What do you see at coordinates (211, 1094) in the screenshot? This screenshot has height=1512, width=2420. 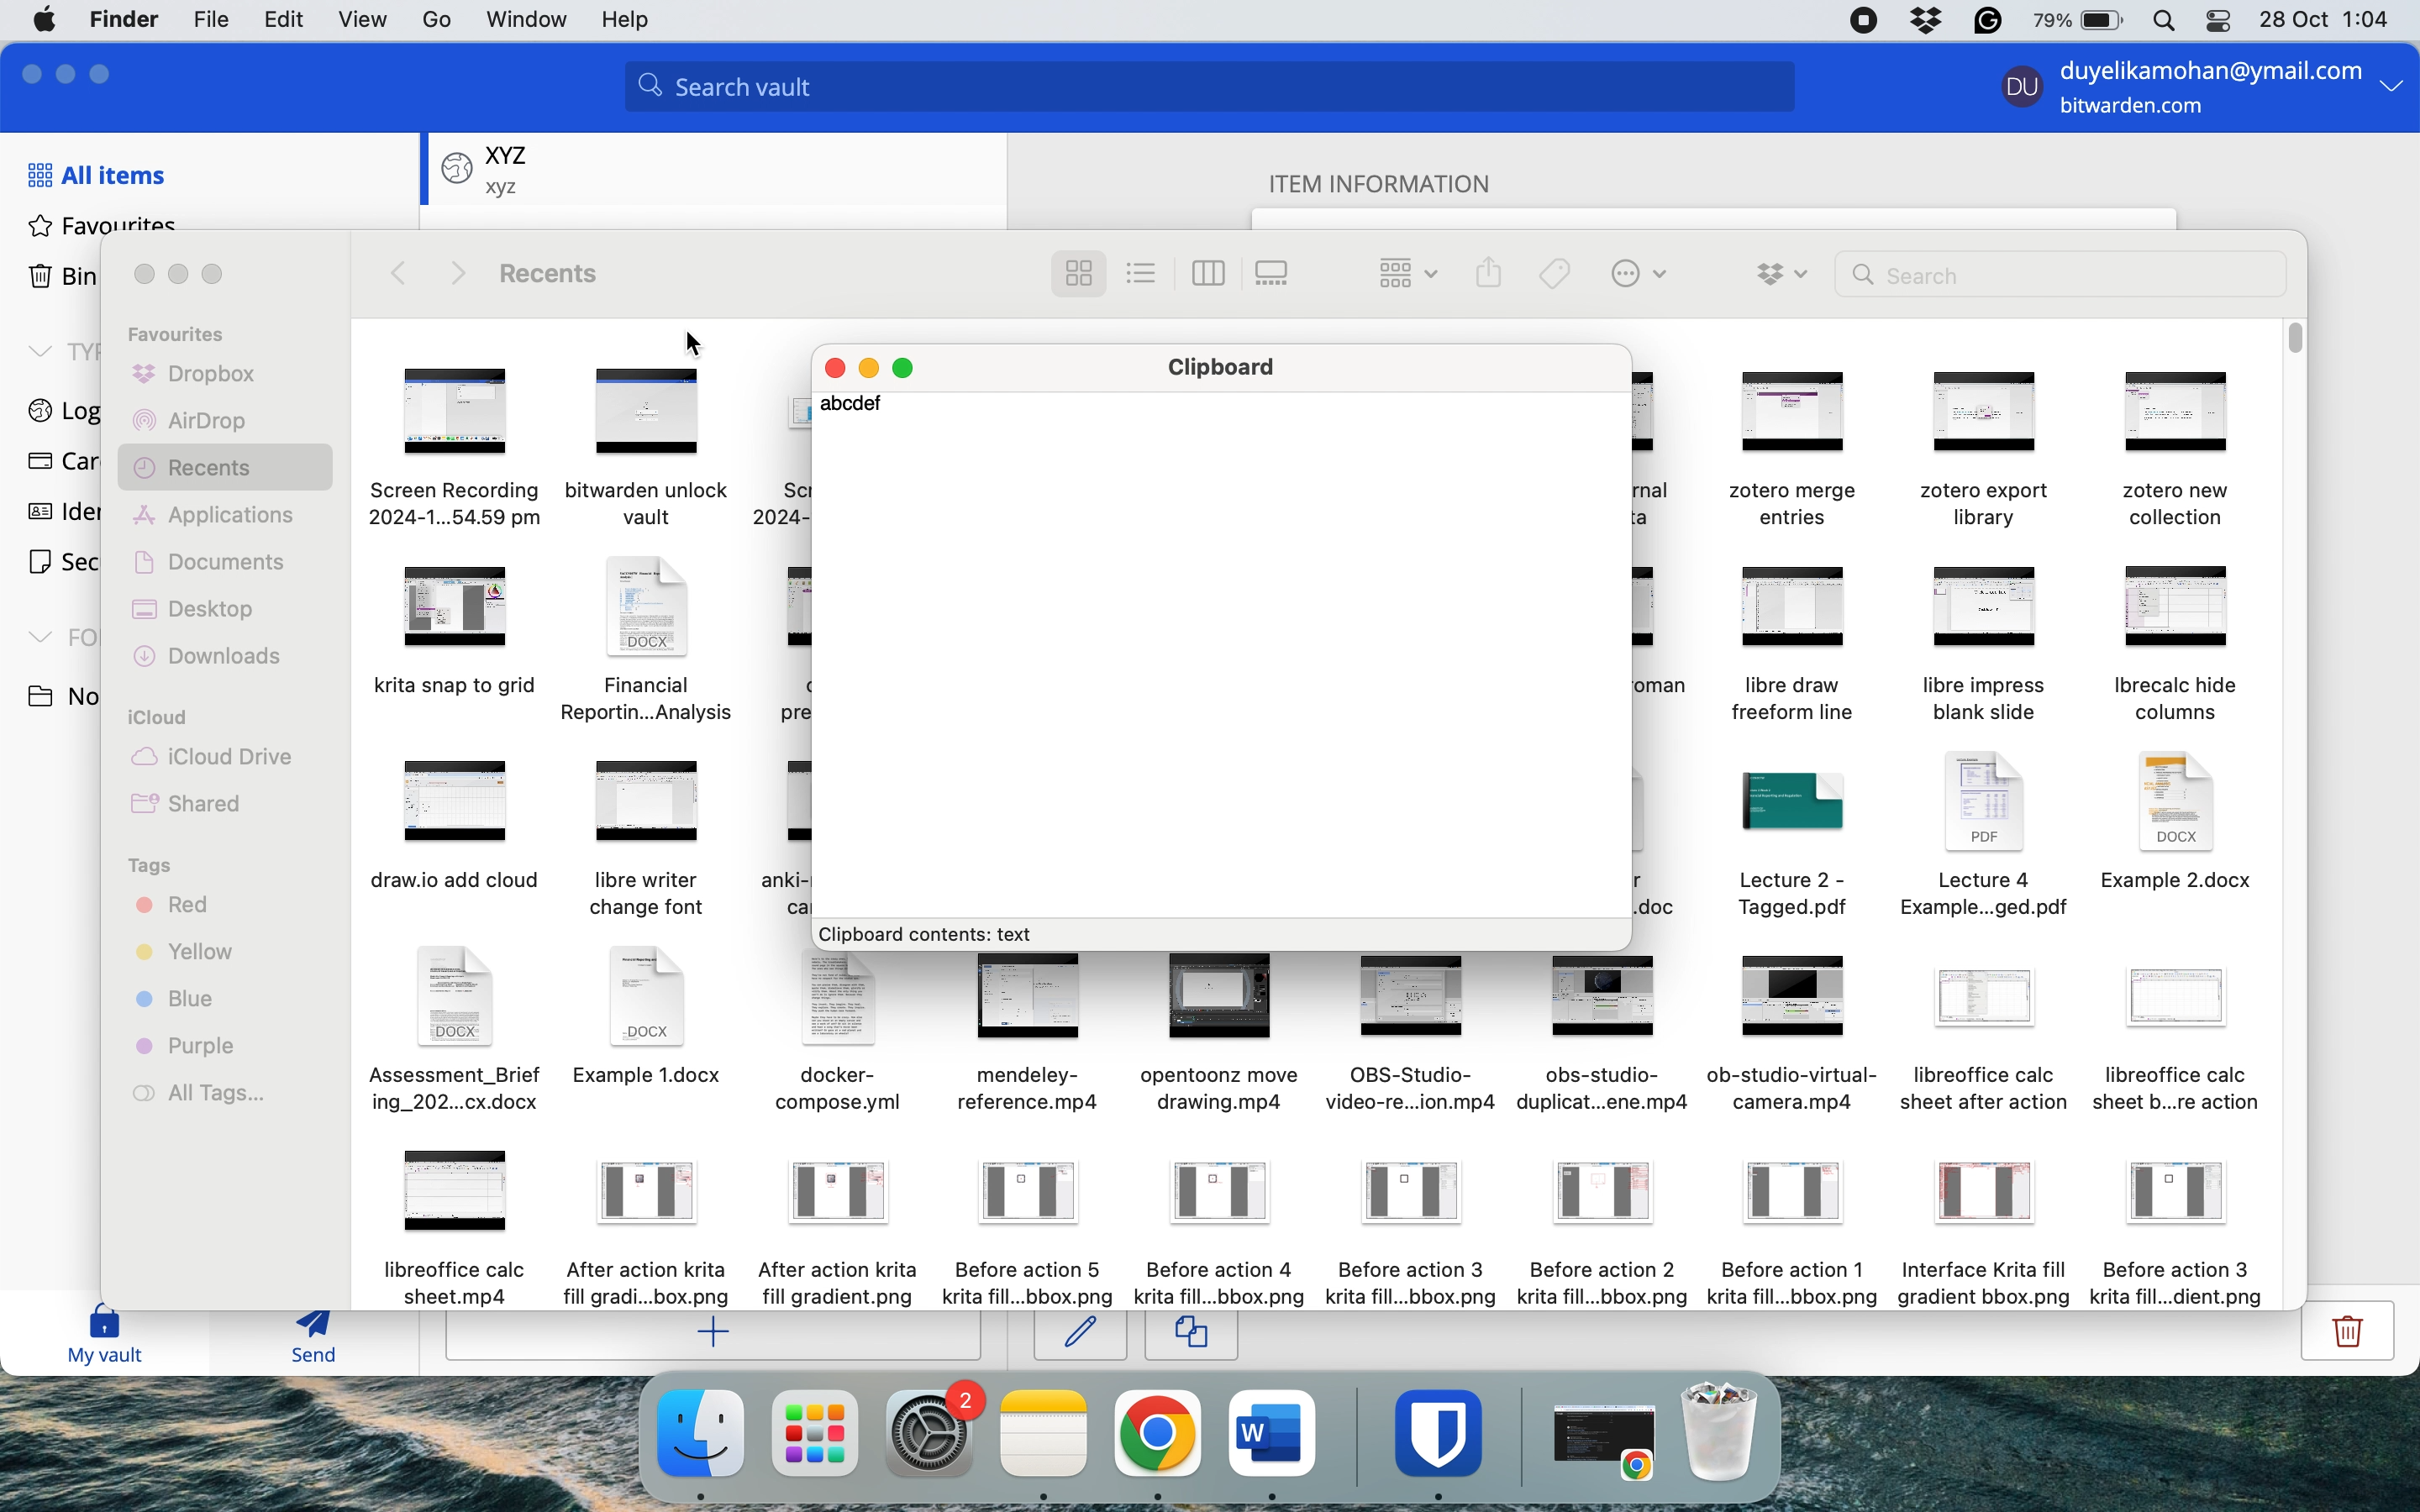 I see `all tags` at bounding box center [211, 1094].